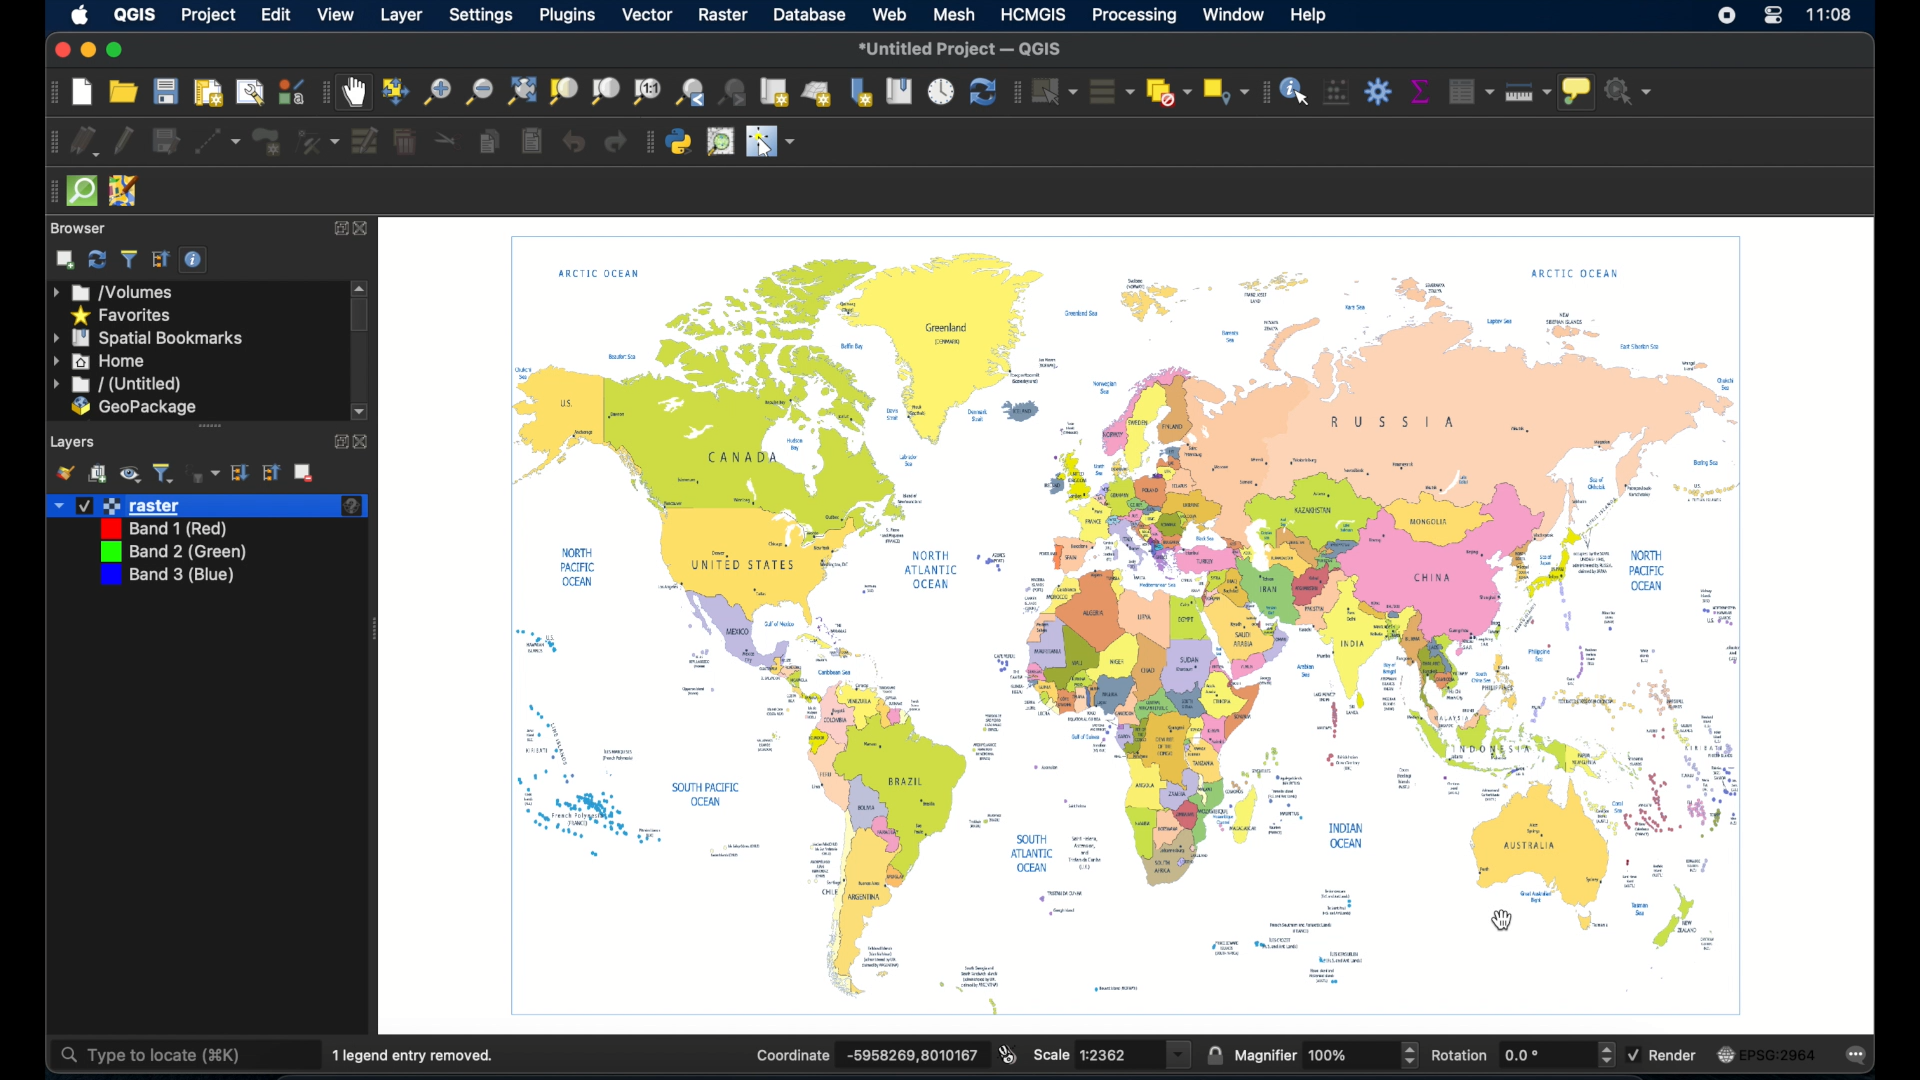 The height and width of the screenshot is (1080, 1920). What do you see at coordinates (1632, 1053) in the screenshot?
I see `checkbox` at bounding box center [1632, 1053].